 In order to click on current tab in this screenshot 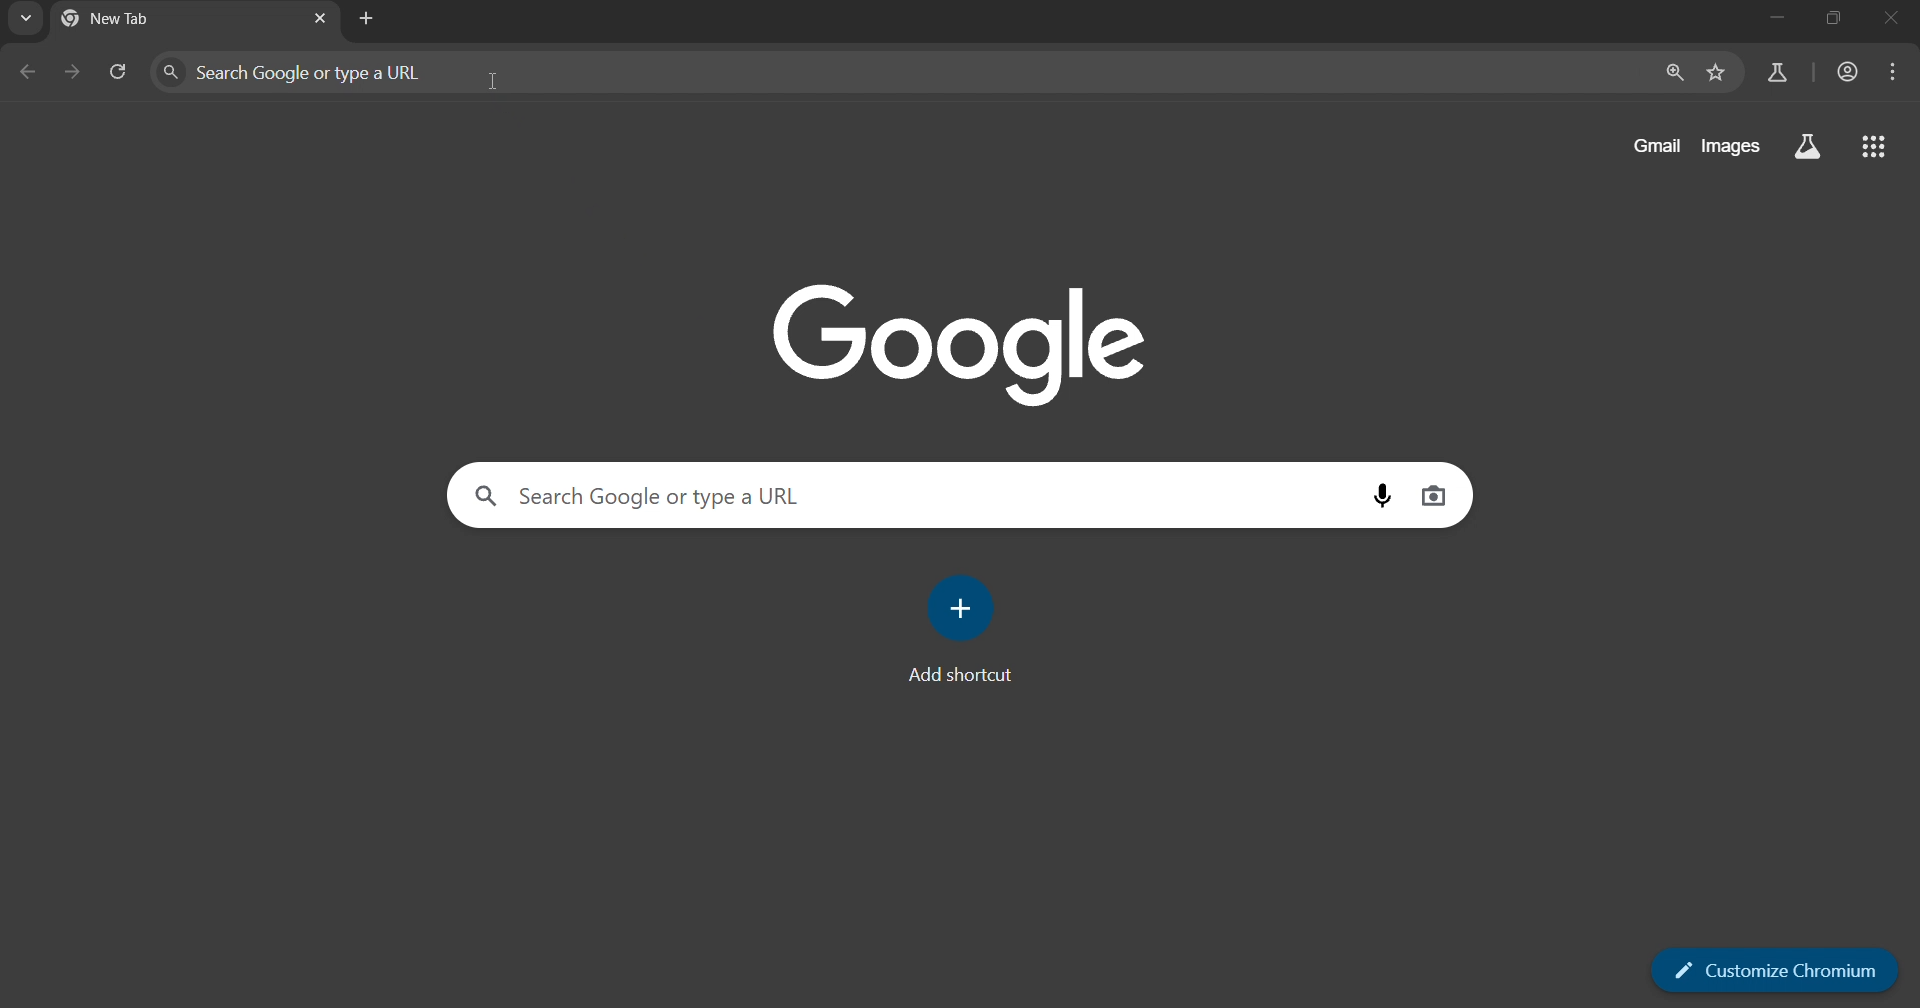, I will do `click(147, 19)`.